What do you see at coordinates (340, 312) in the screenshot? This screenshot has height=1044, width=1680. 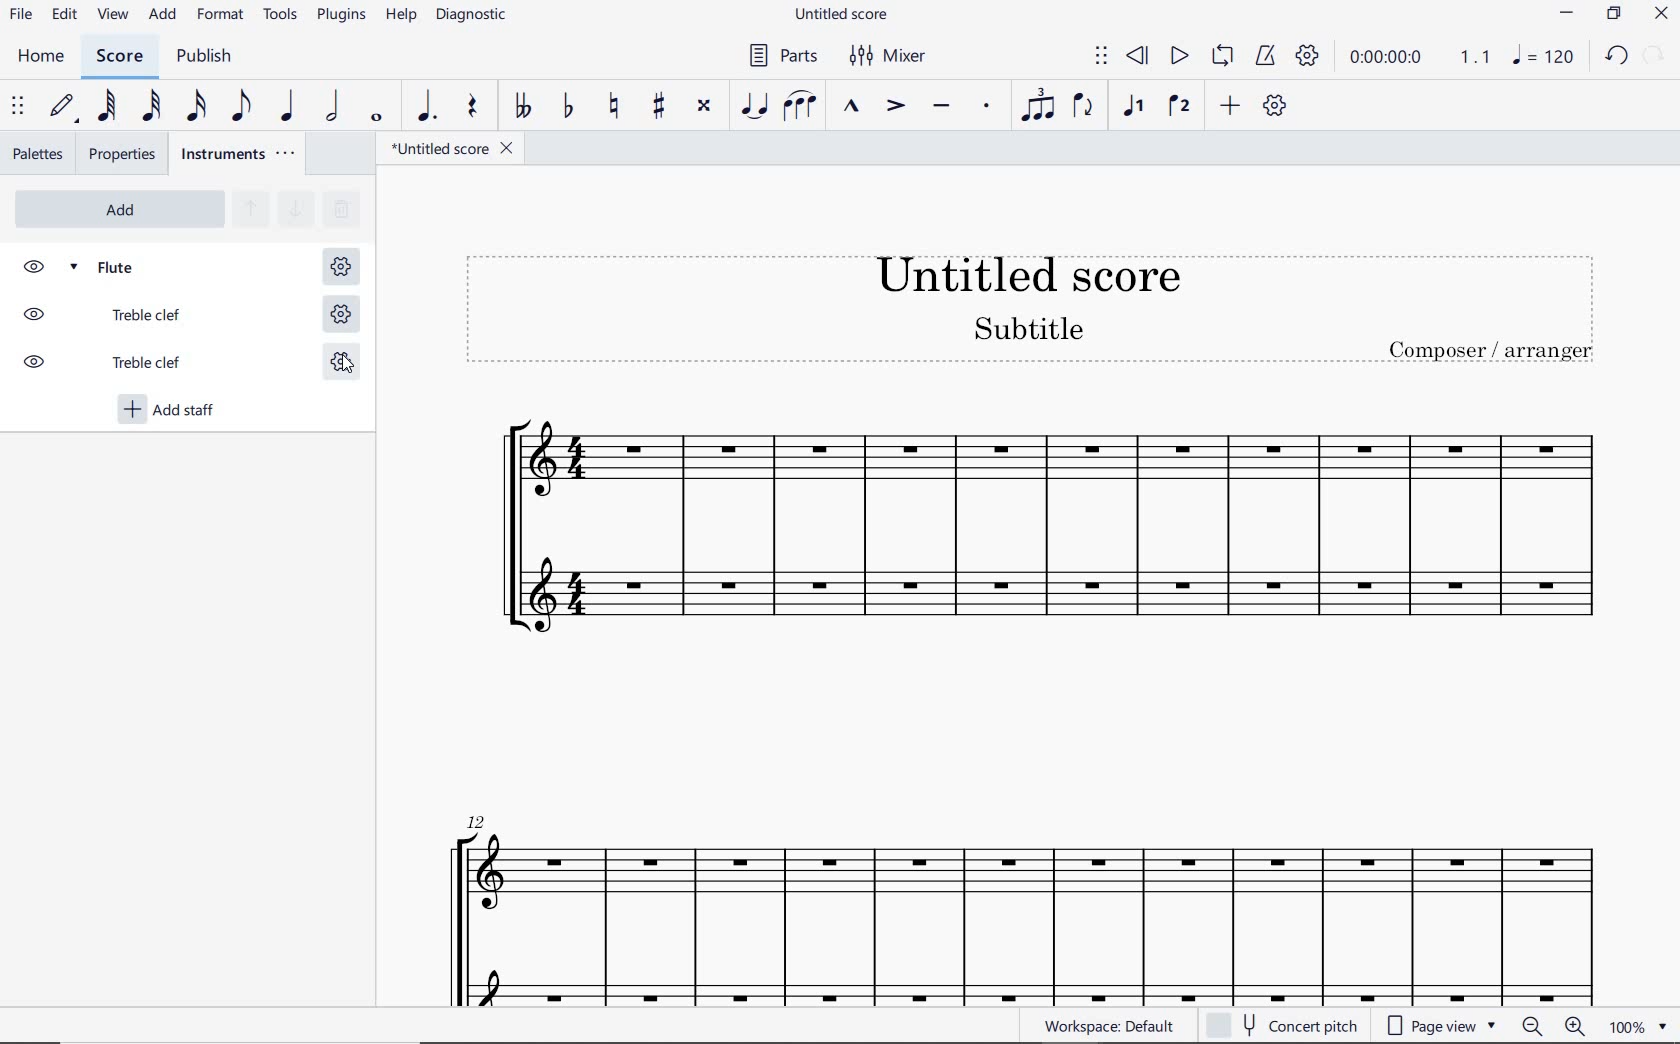 I see `STAFF SETTING` at bounding box center [340, 312].